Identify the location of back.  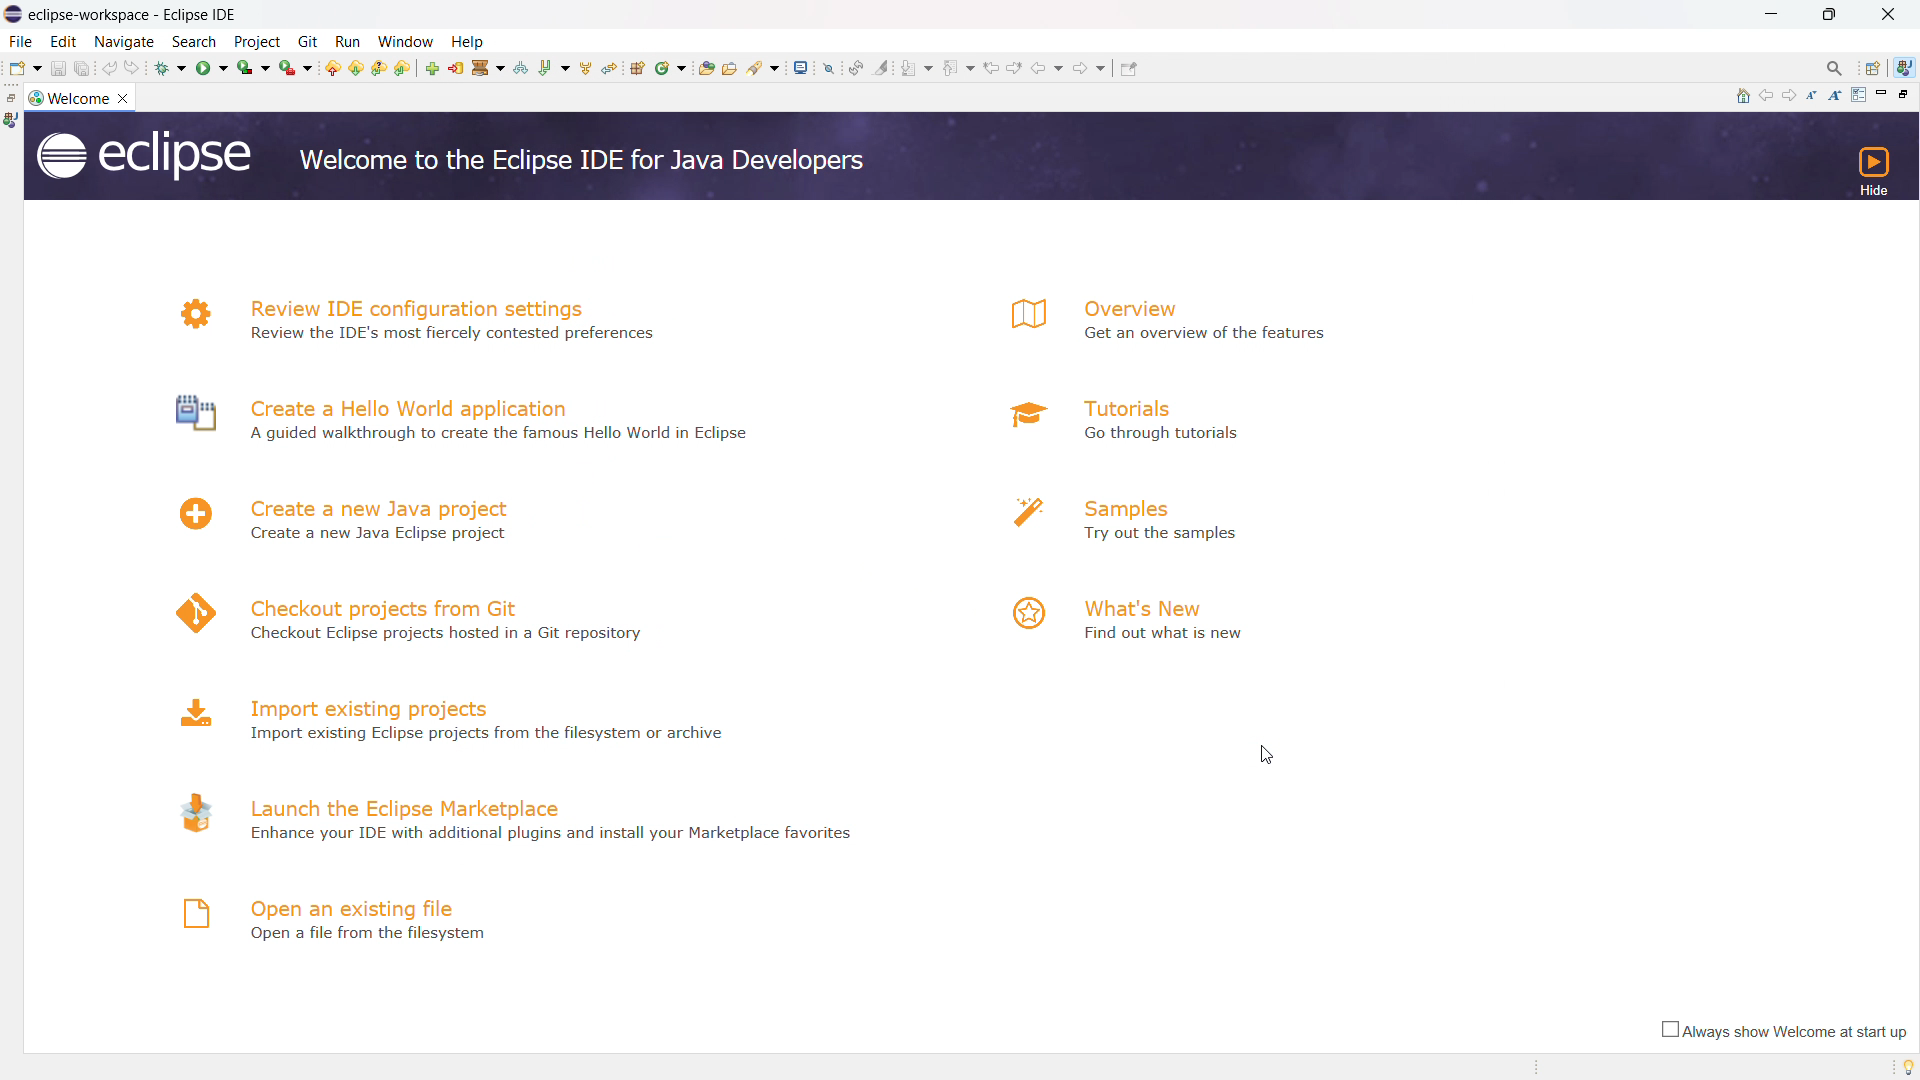
(743, 68).